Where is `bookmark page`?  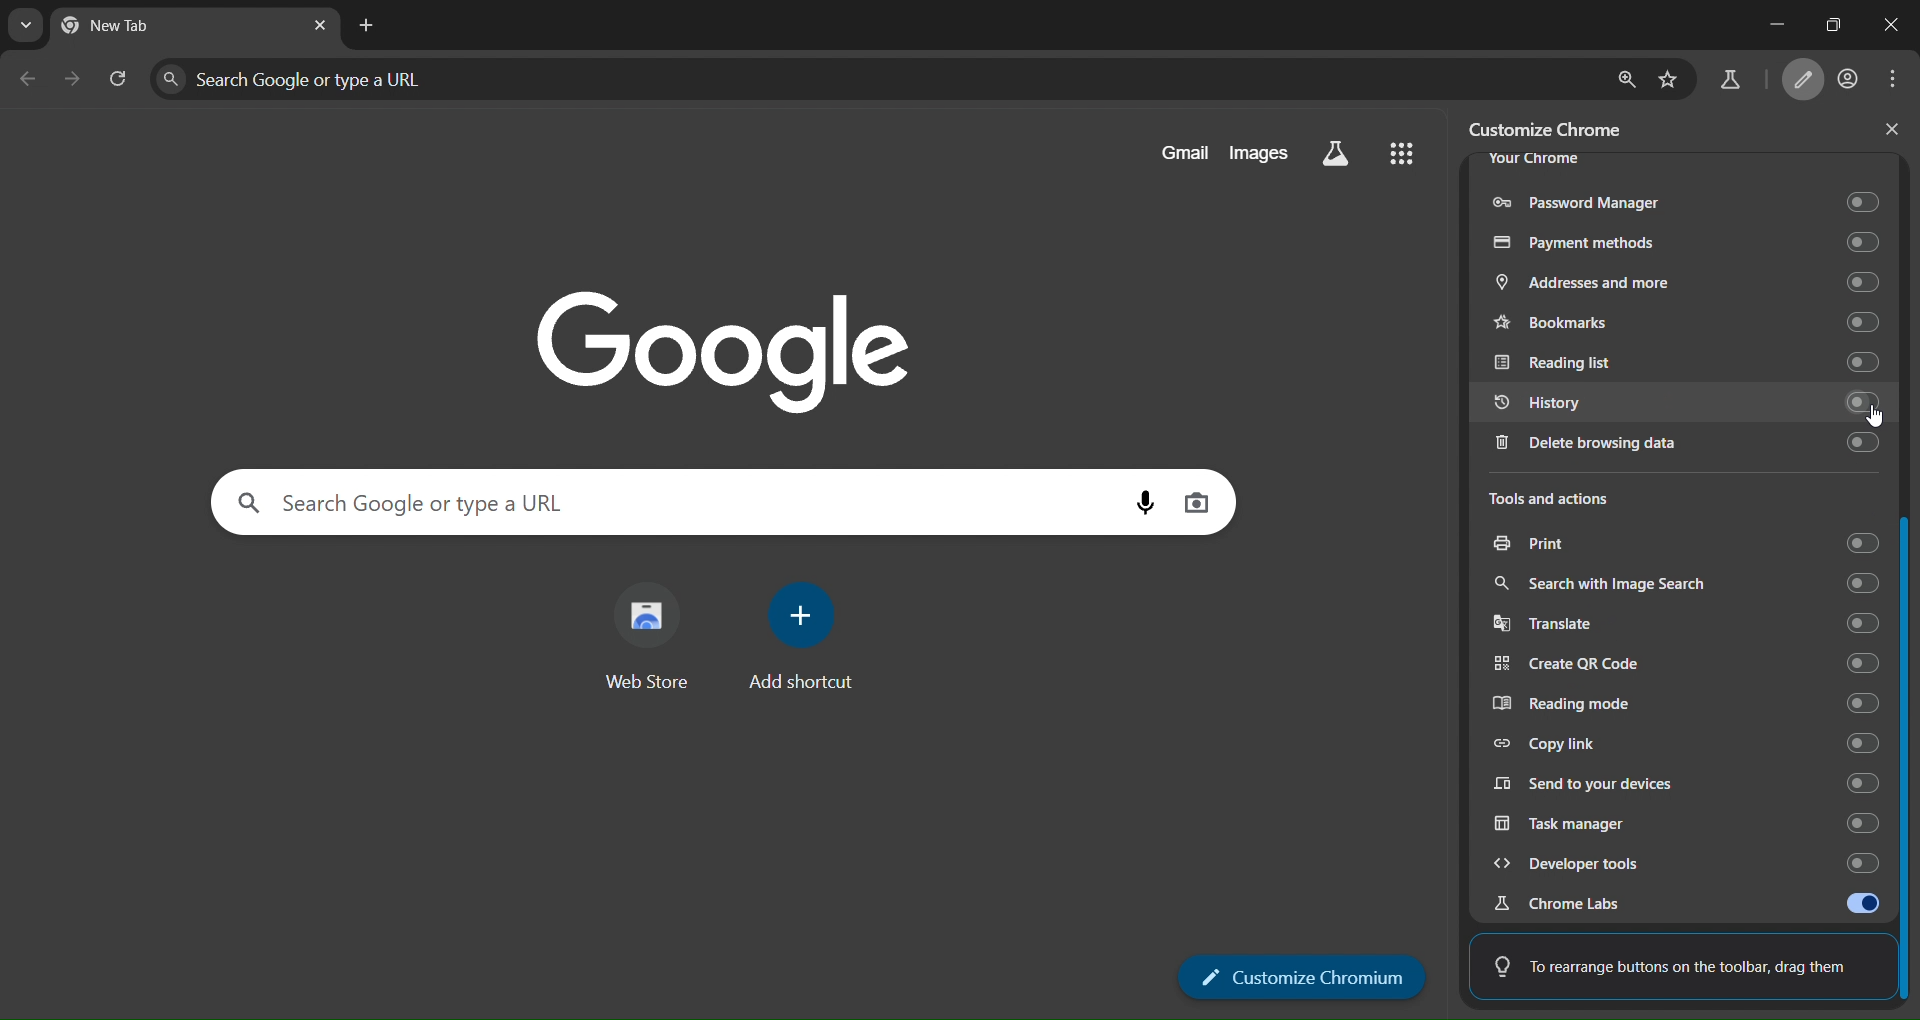 bookmark page is located at coordinates (1669, 78).